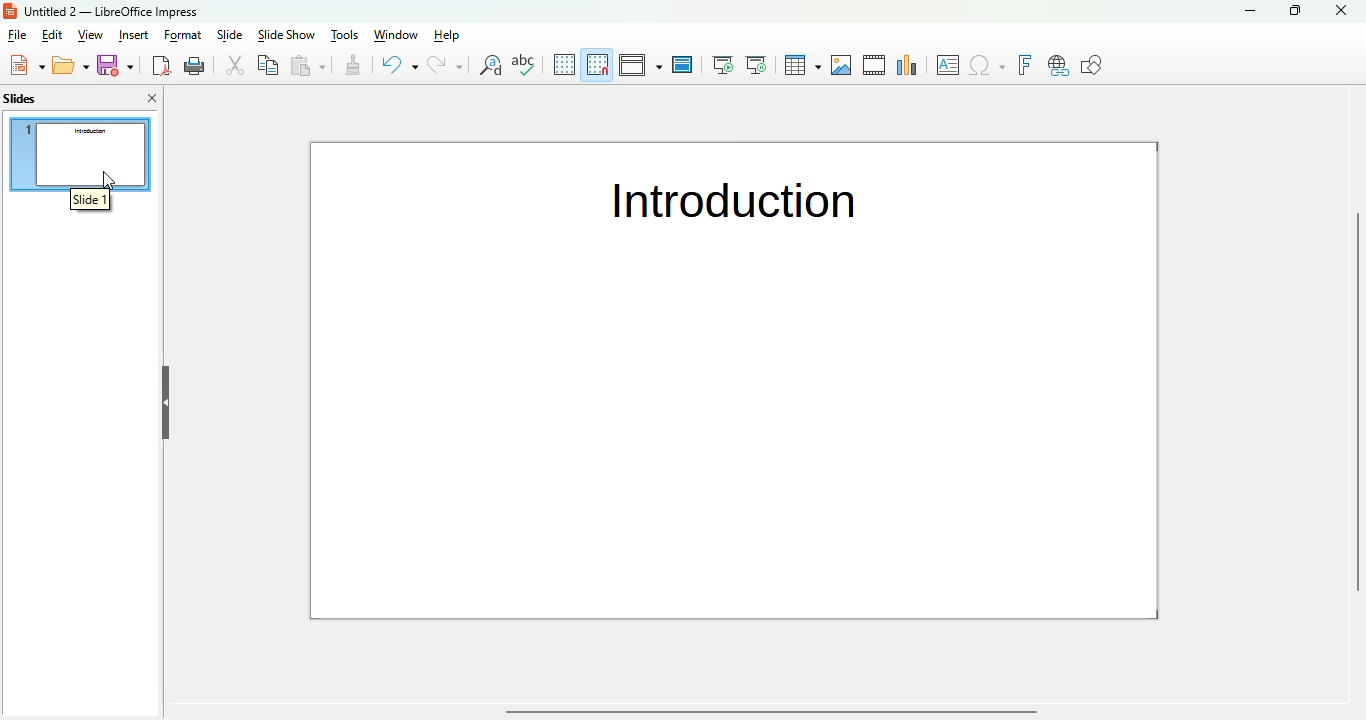 This screenshot has height=720, width=1366. Describe the element at coordinates (598, 64) in the screenshot. I see `snap to grid` at that location.